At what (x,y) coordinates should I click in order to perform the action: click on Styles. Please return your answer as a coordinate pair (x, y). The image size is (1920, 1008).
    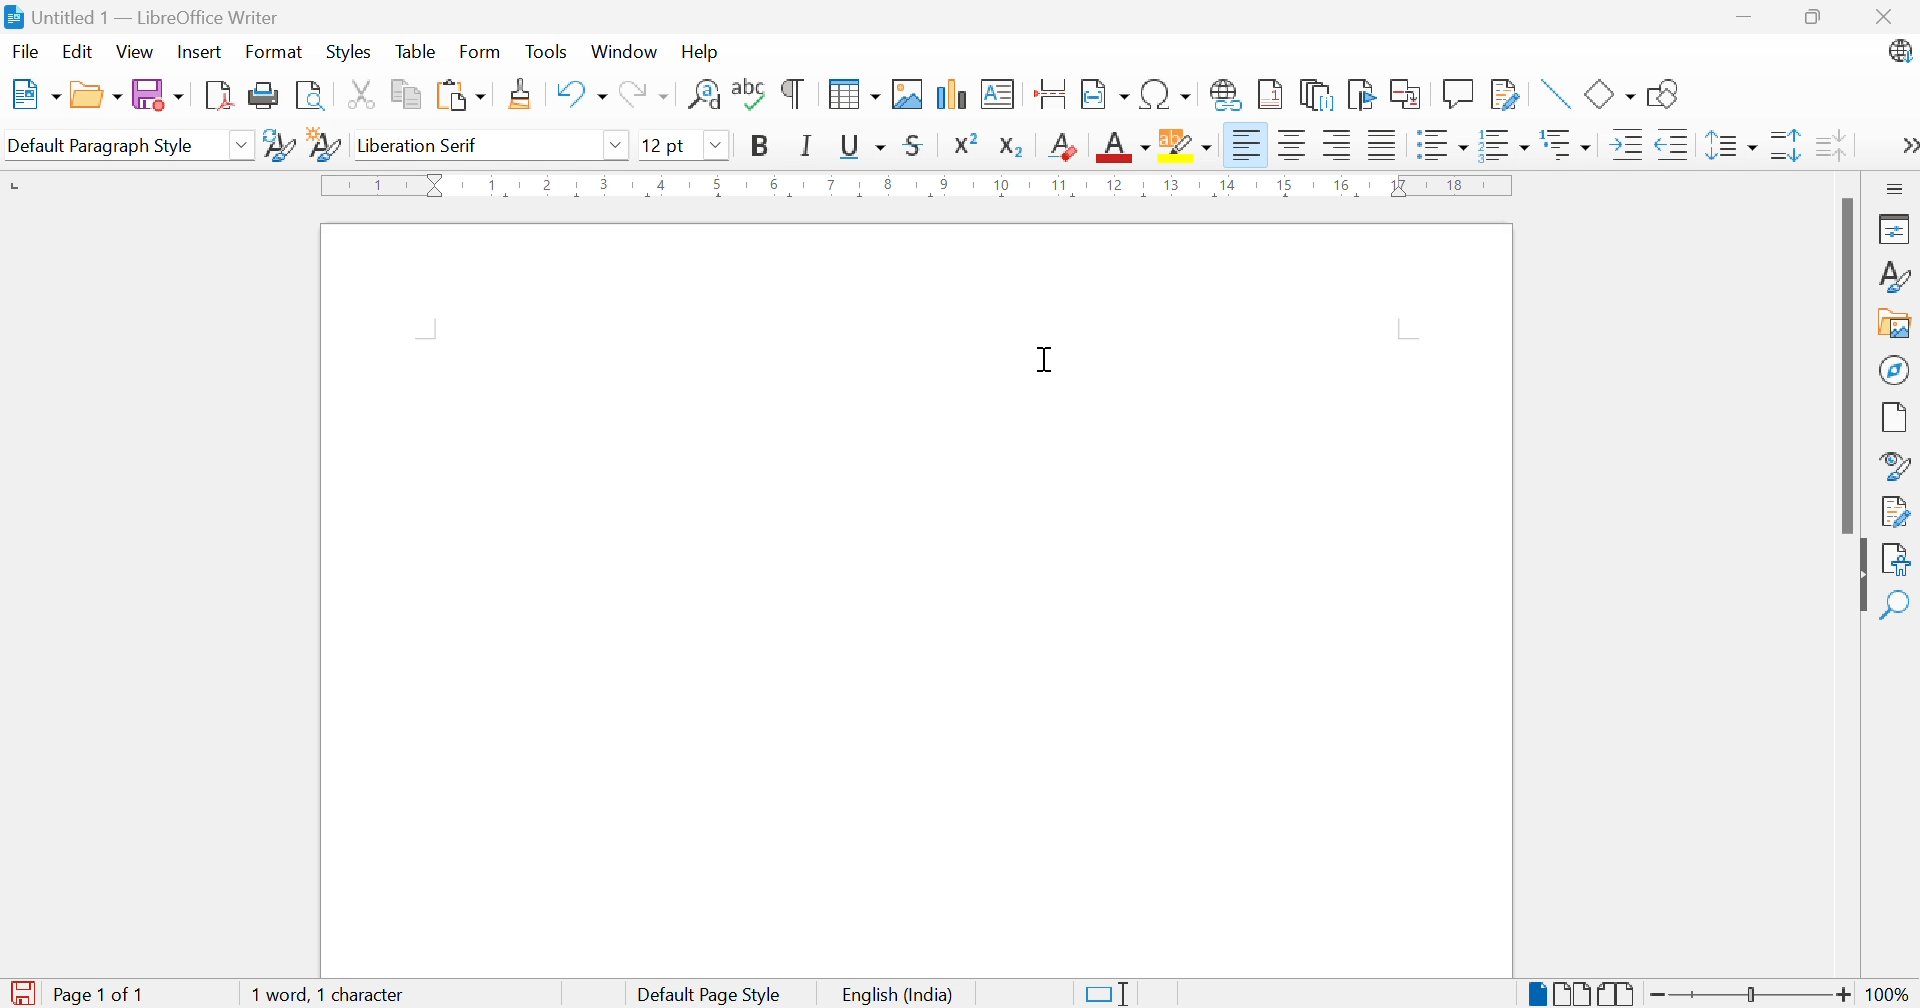
    Looking at the image, I should click on (1898, 279).